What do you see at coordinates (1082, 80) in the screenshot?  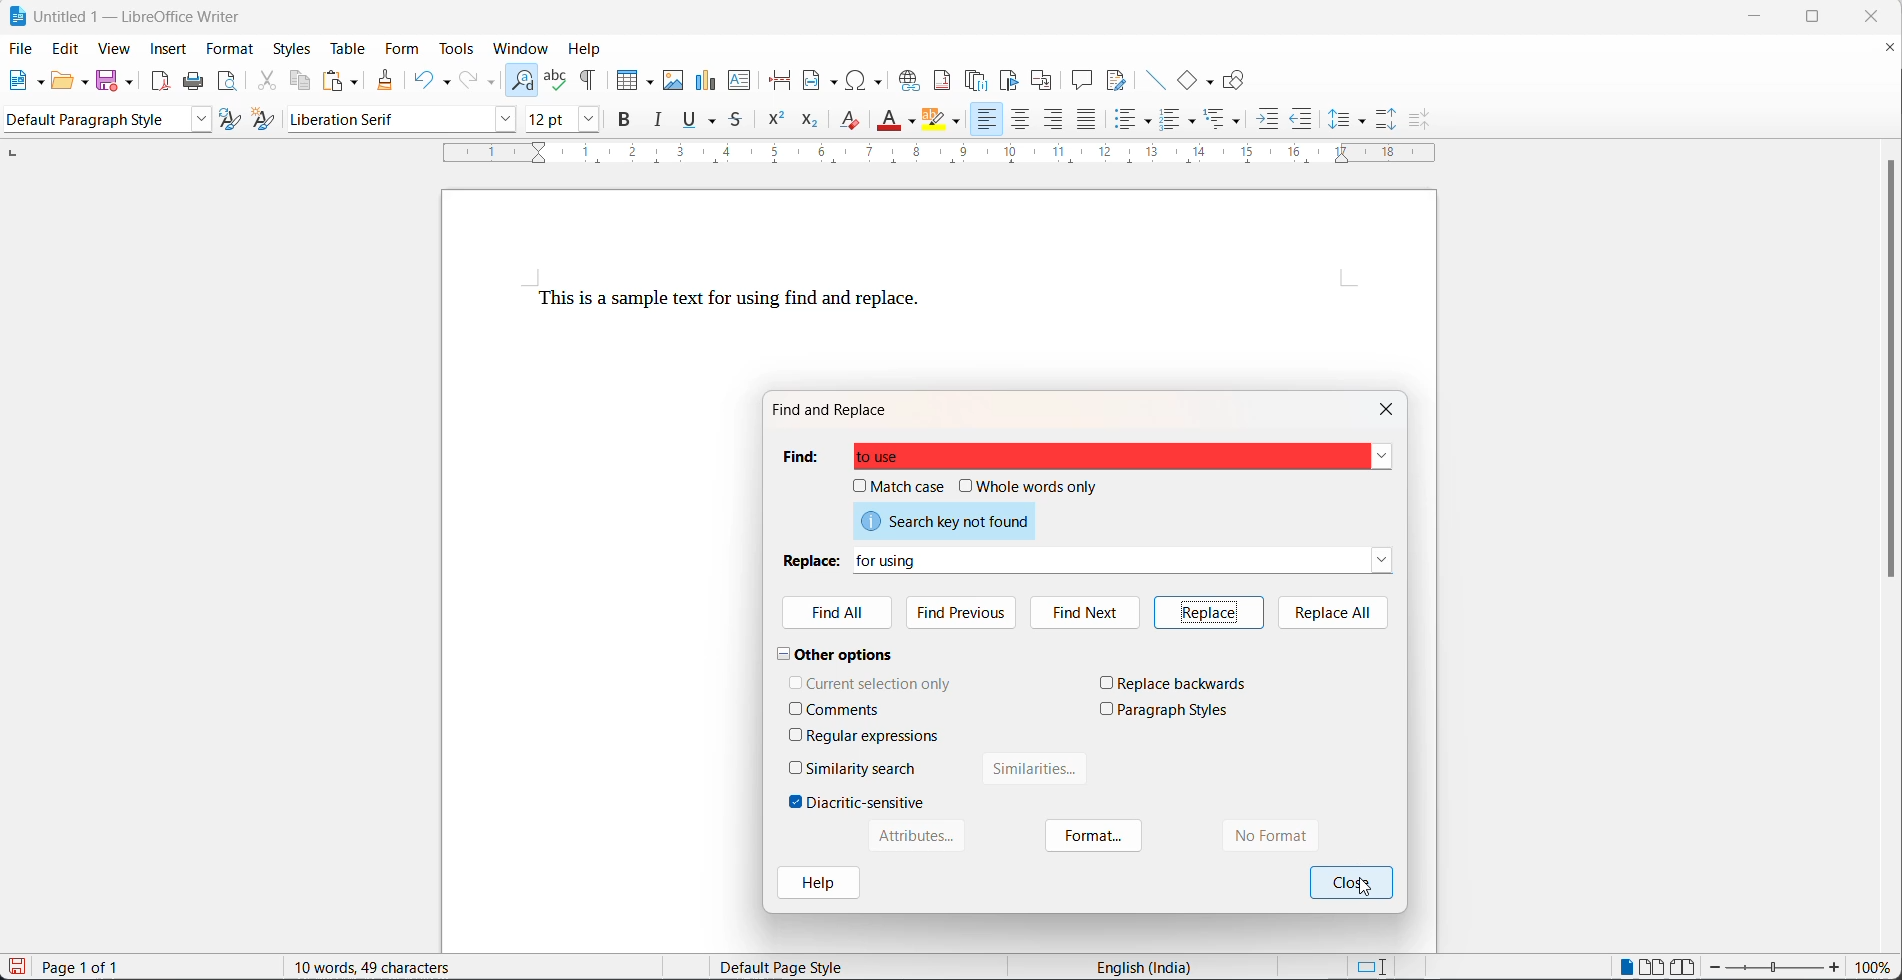 I see `insert comment` at bounding box center [1082, 80].